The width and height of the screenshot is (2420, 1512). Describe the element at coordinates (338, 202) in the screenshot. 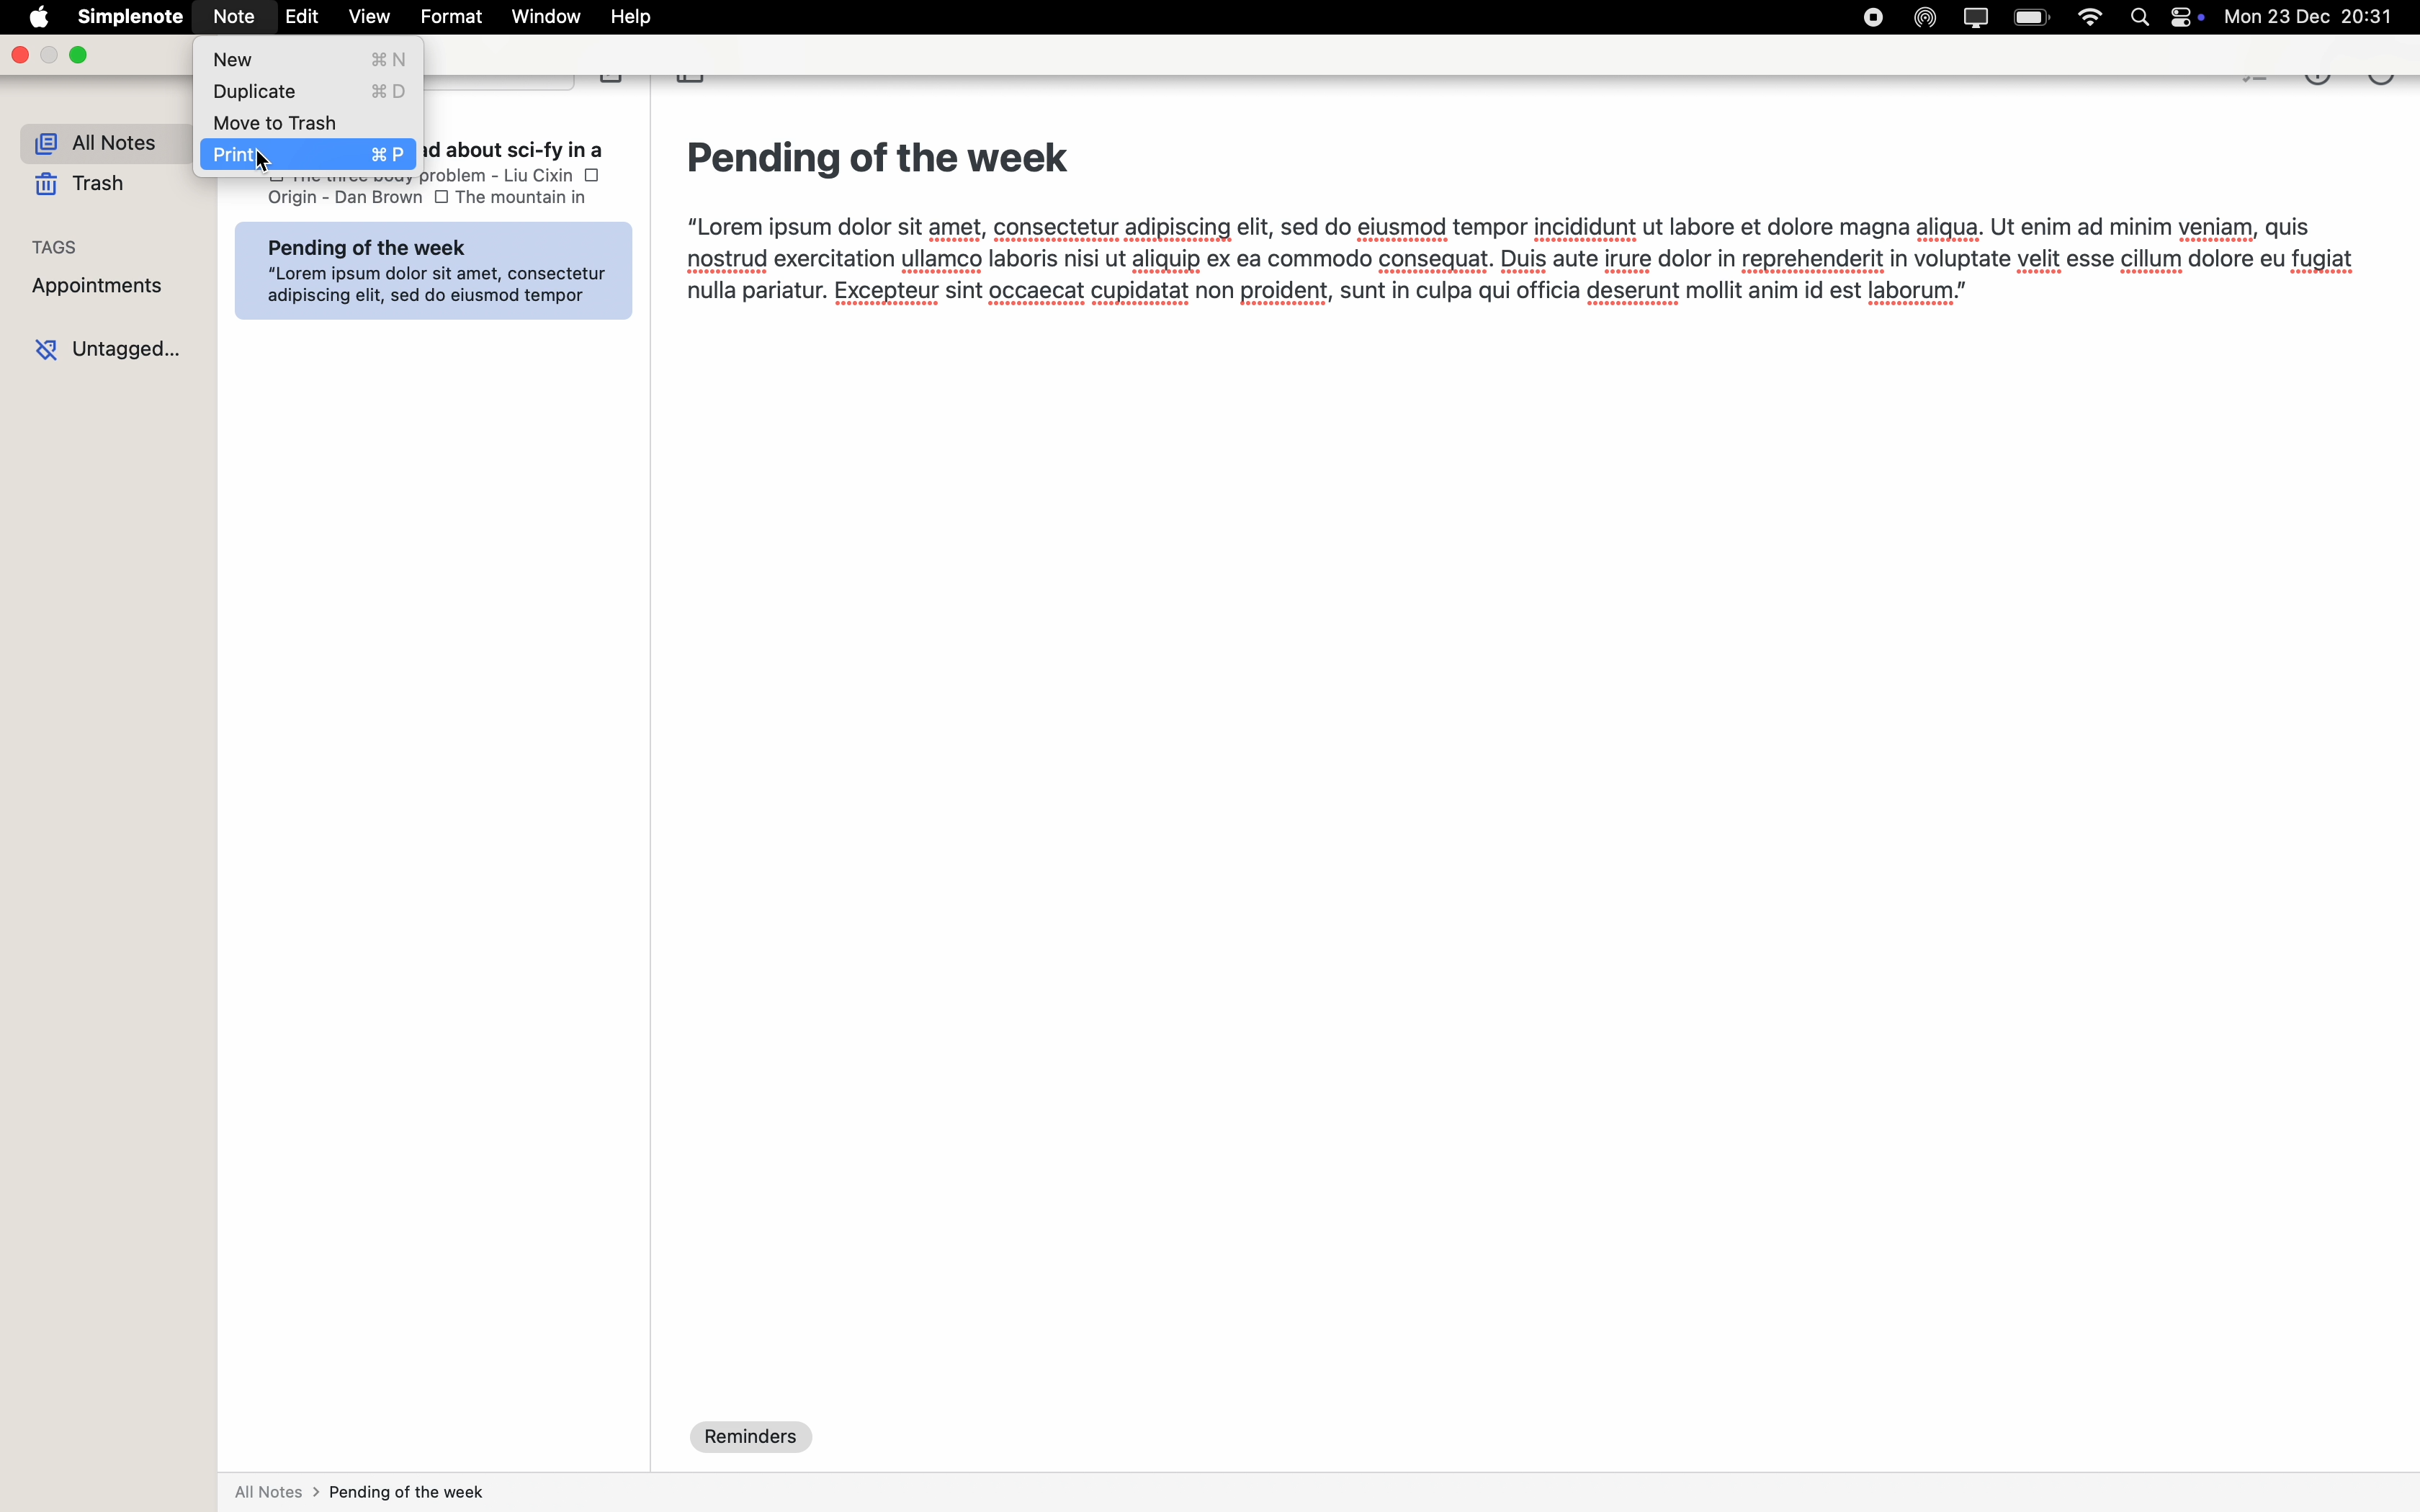

I see `Origin - Dan Brown` at that location.